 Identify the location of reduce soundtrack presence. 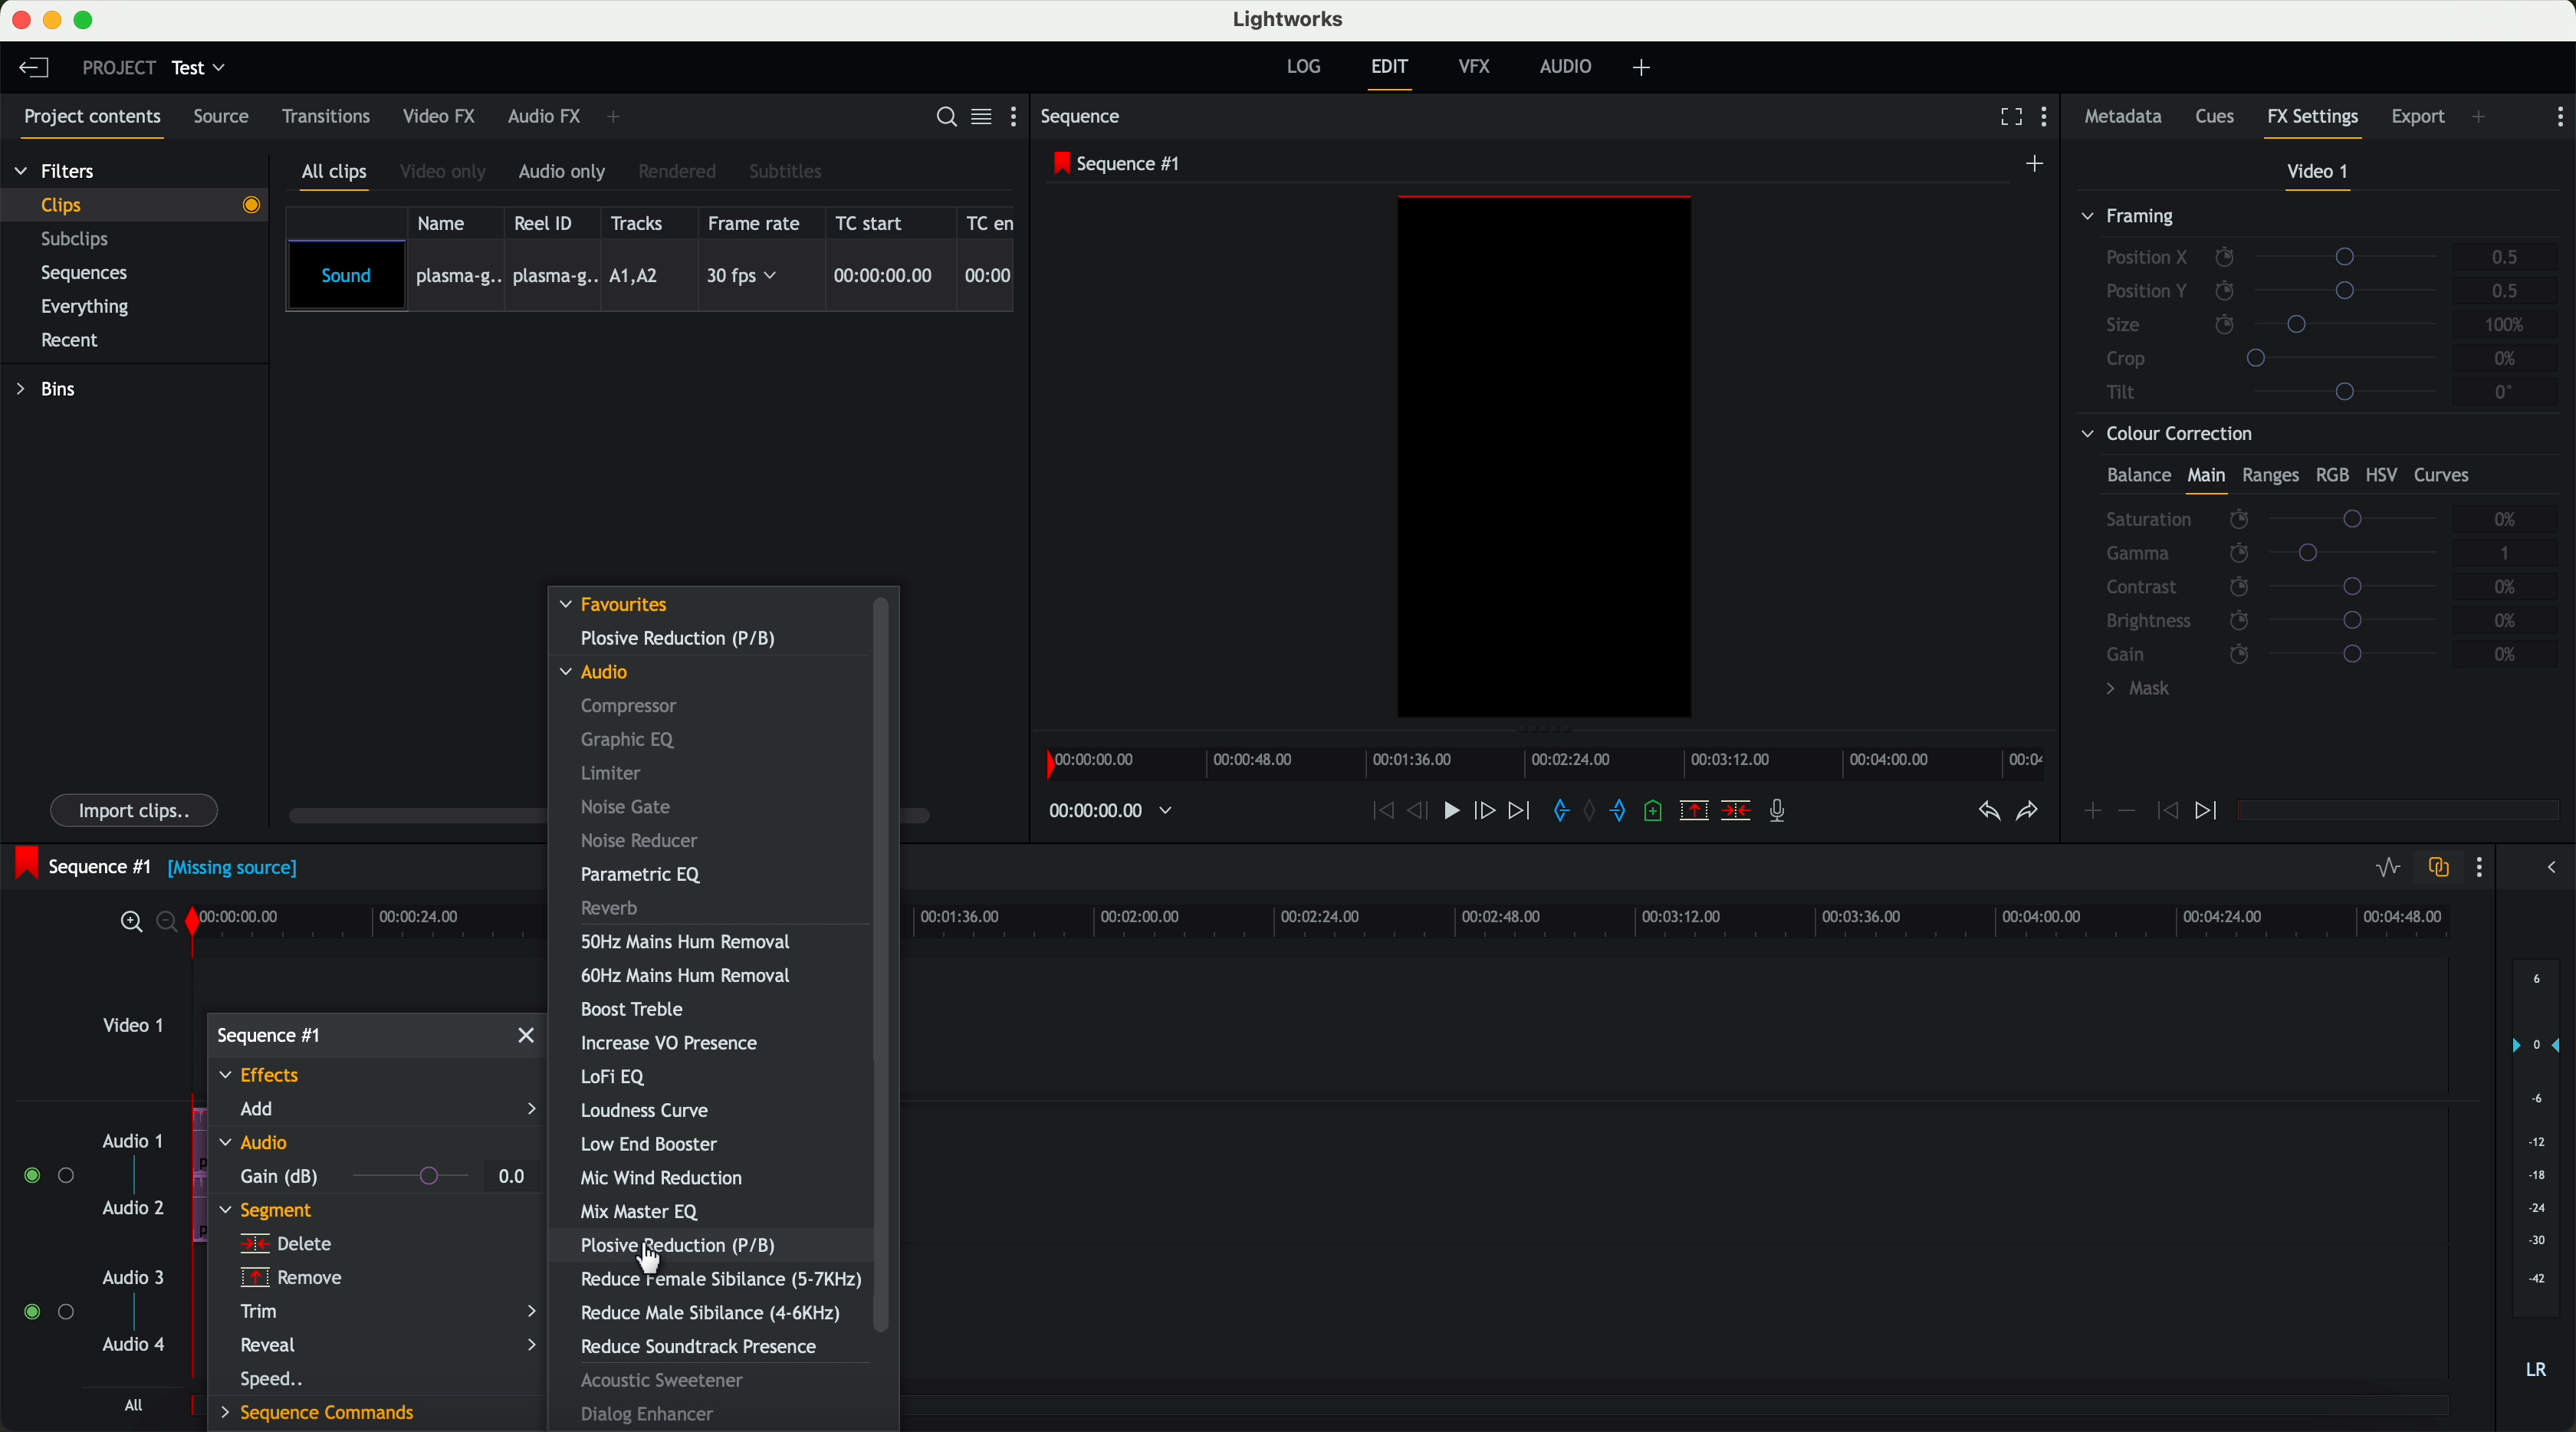
(696, 1347).